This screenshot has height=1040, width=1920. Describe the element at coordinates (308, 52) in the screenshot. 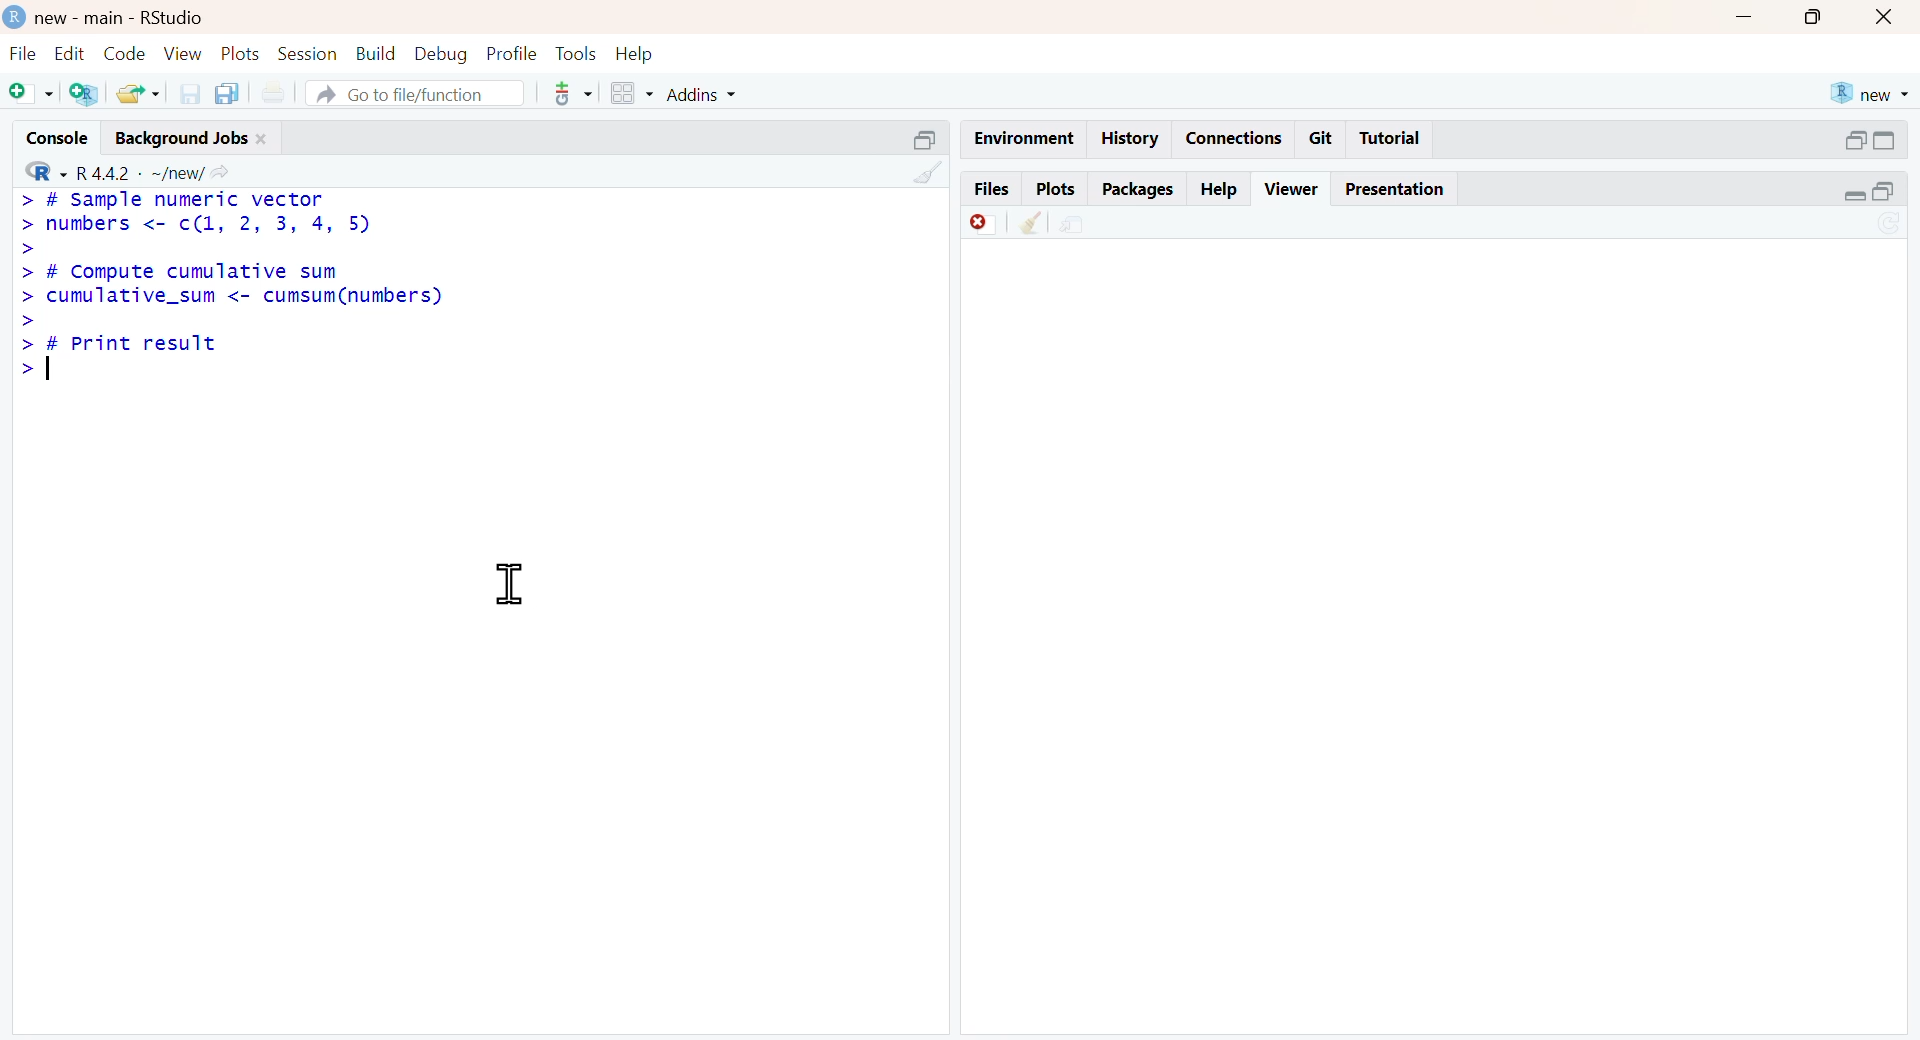

I see `session` at that location.